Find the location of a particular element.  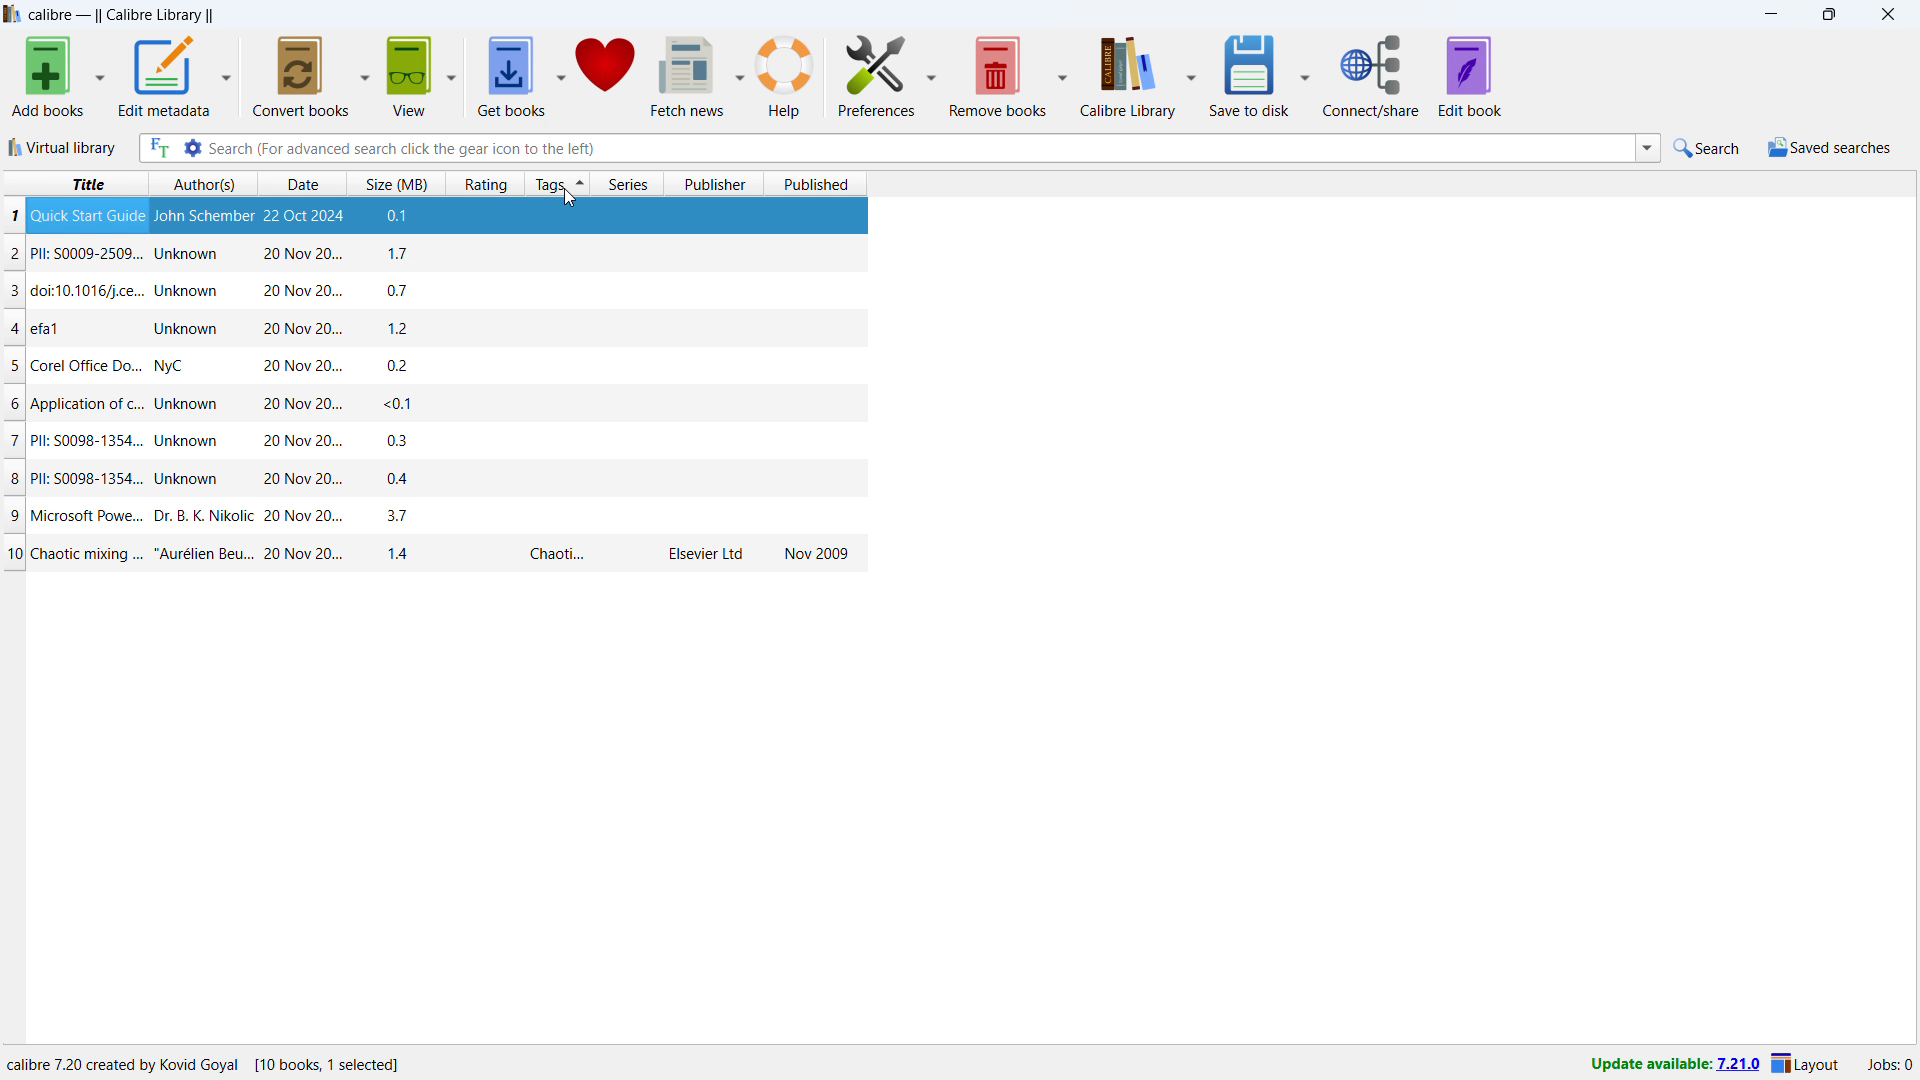

view is located at coordinates (409, 76).